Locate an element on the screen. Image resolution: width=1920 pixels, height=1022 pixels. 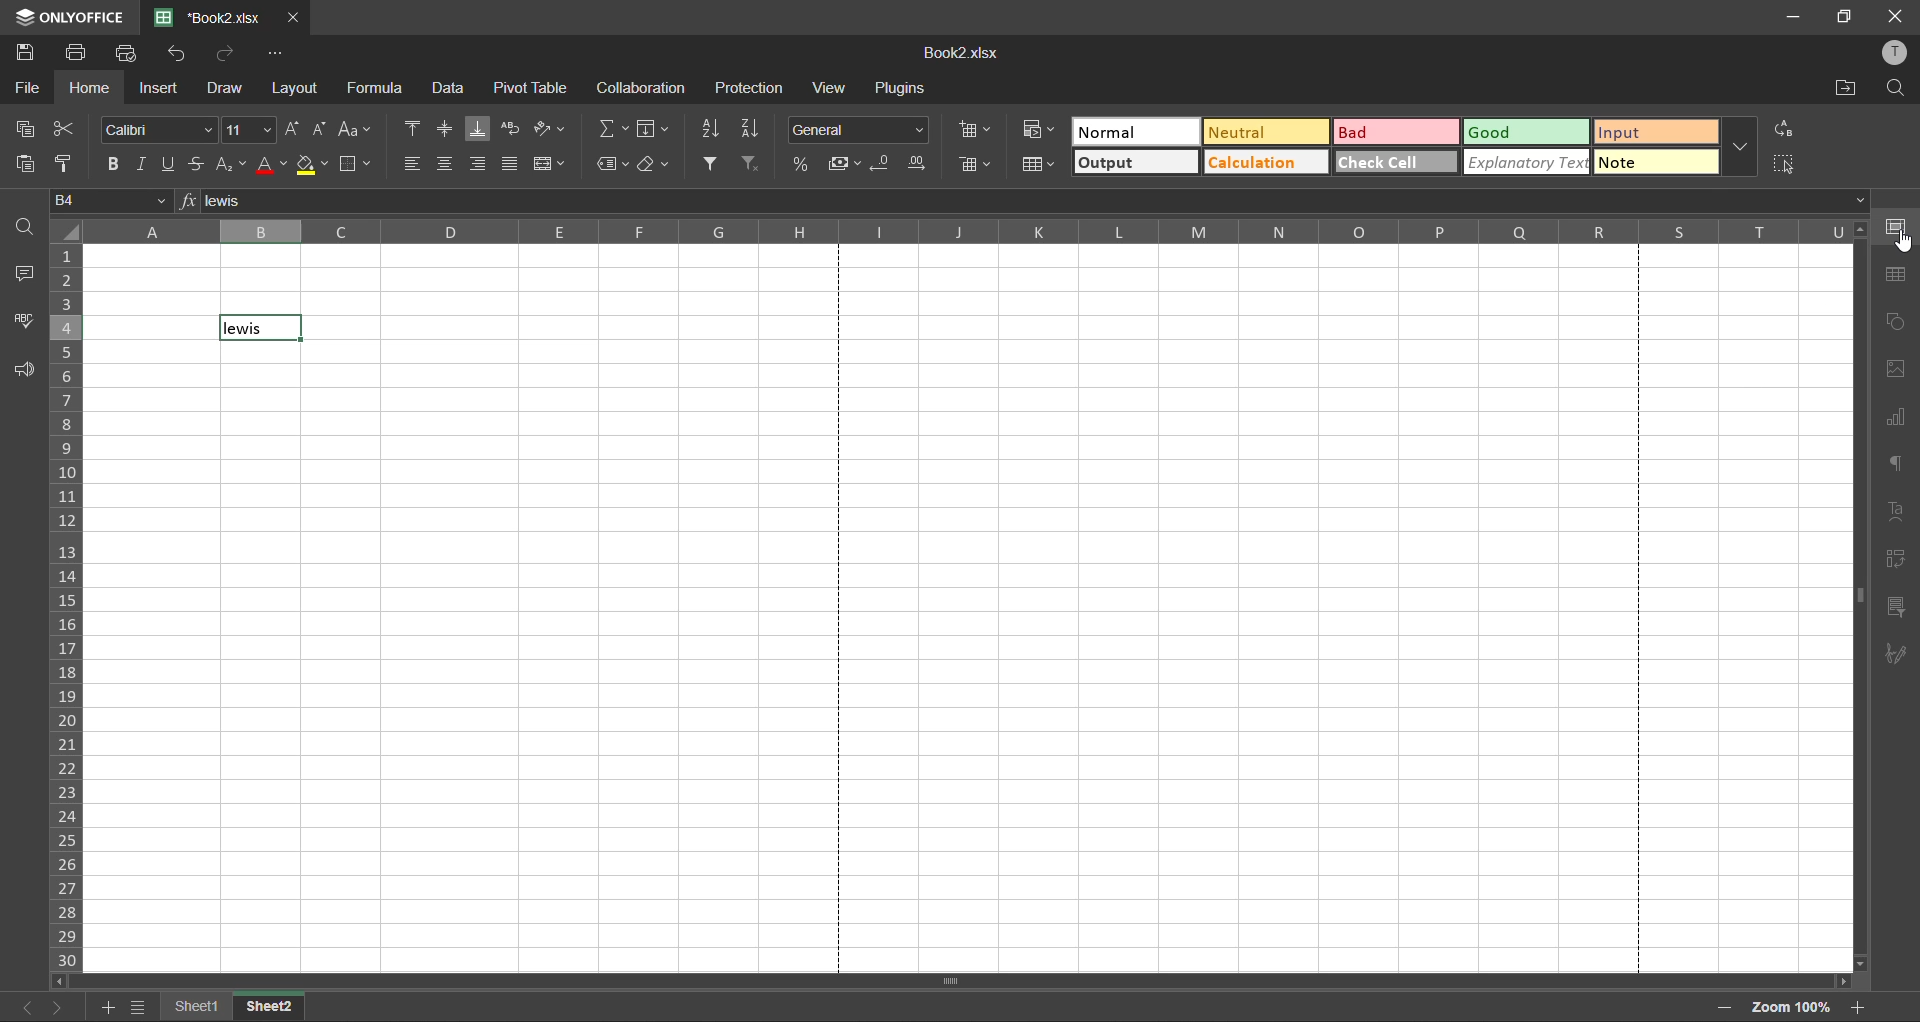
accounting is located at coordinates (845, 164).